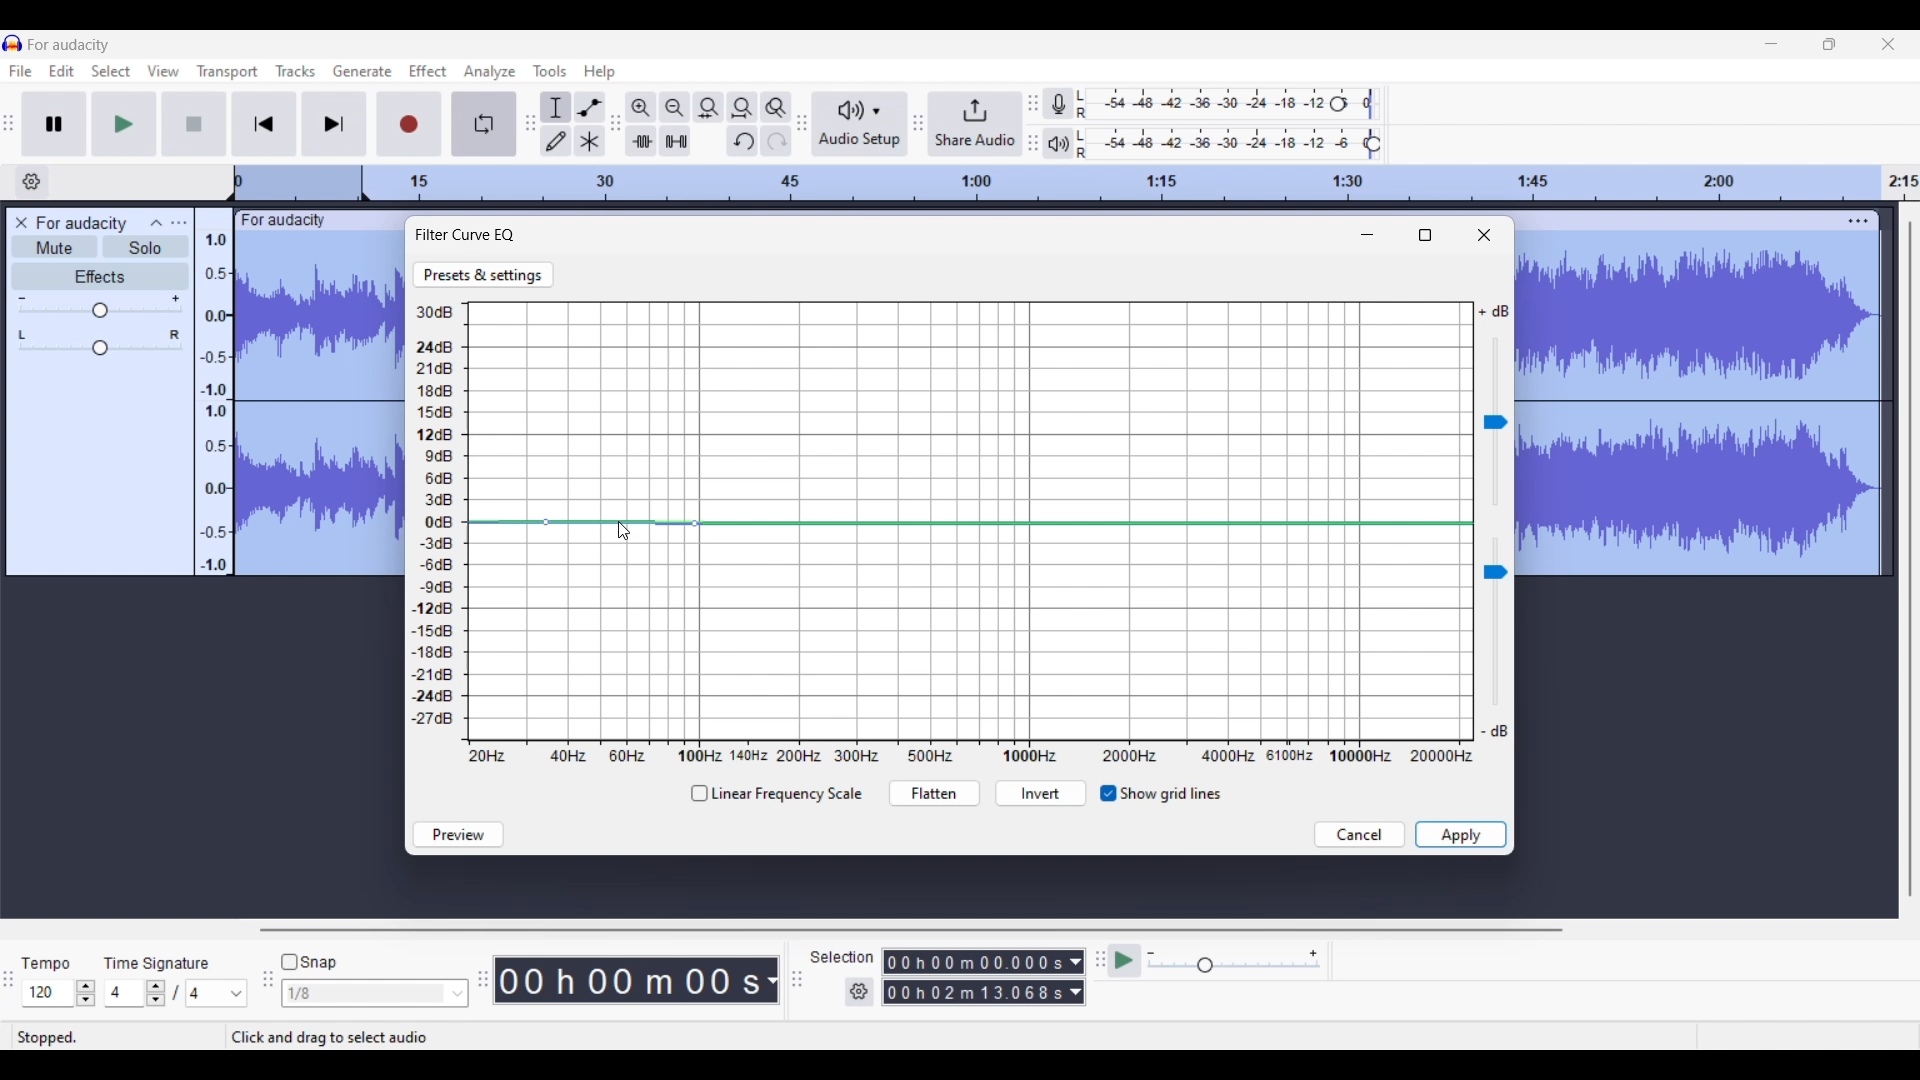  What do you see at coordinates (1360, 835) in the screenshot?
I see `Discard inputs made` at bounding box center [1360, 835].